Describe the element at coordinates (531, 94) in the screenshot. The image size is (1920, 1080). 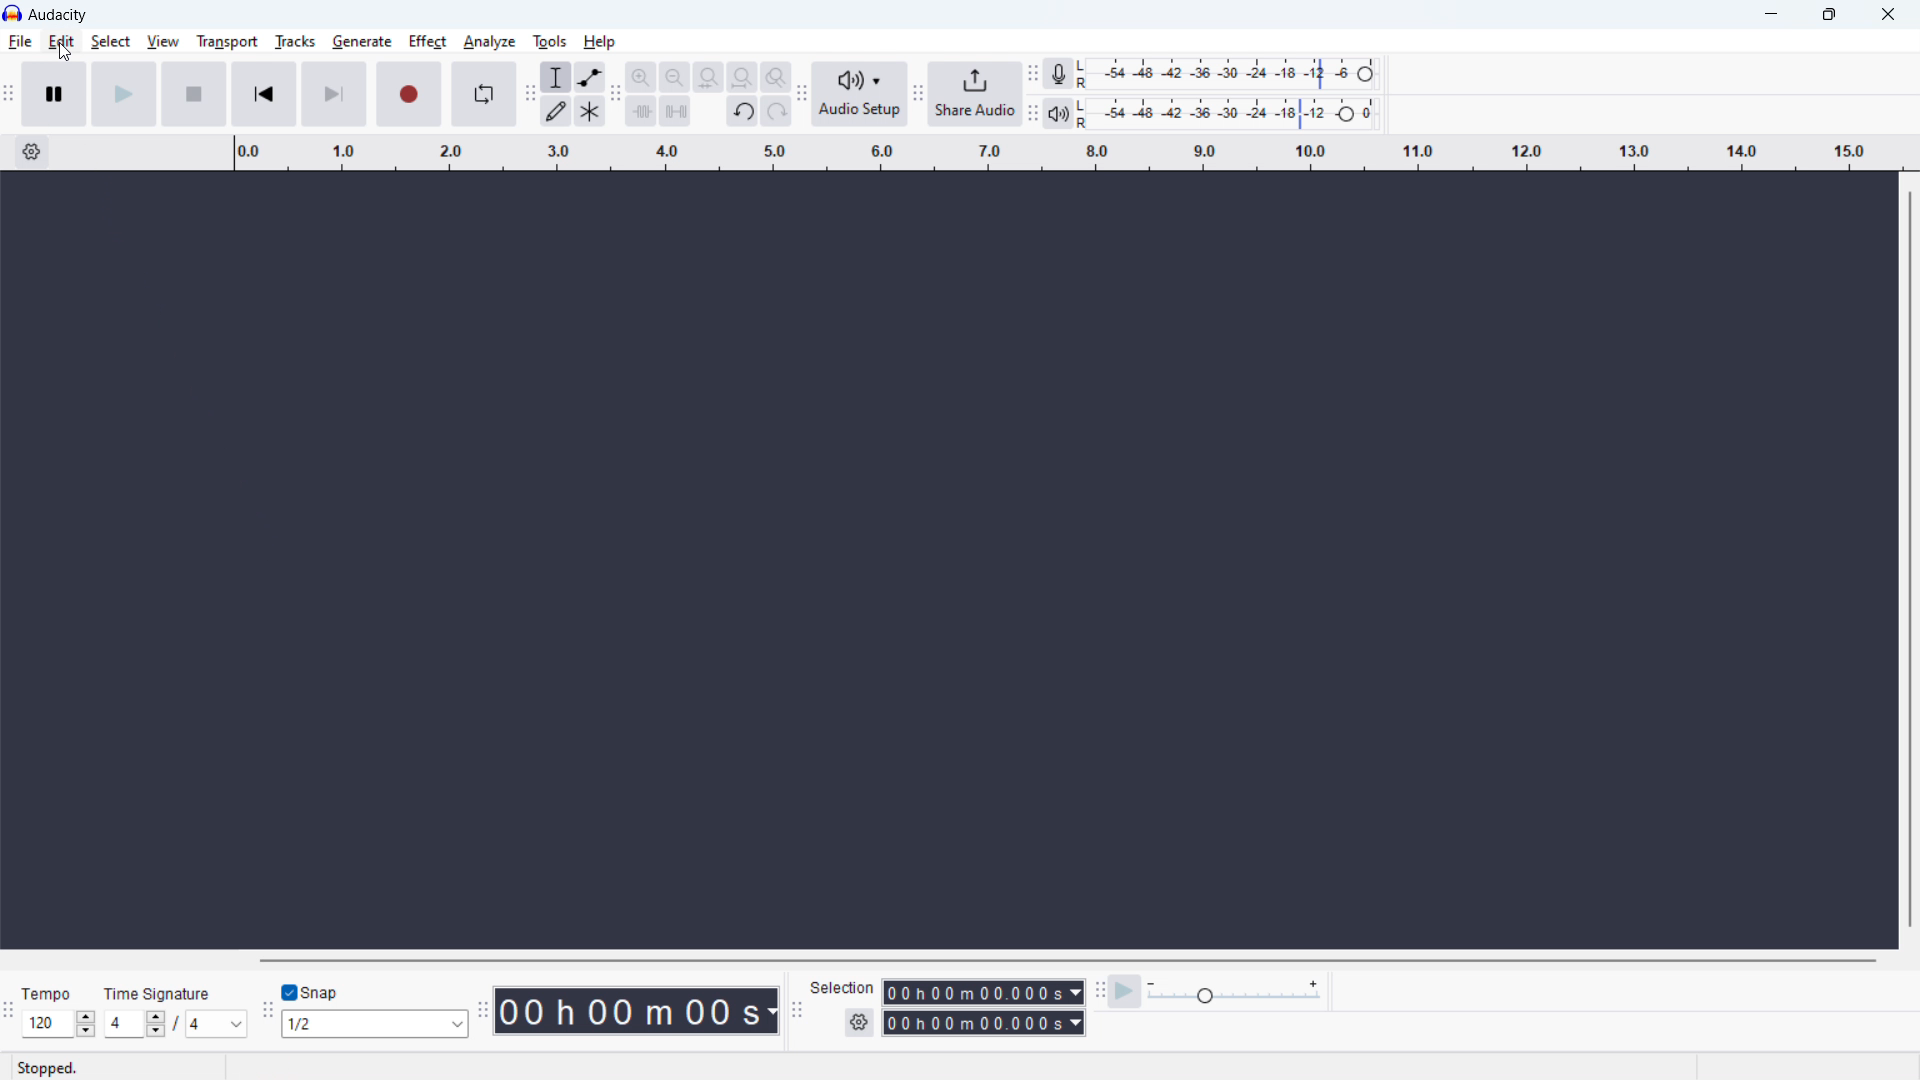
I see `Enables movement of tools toolbar` at that location.